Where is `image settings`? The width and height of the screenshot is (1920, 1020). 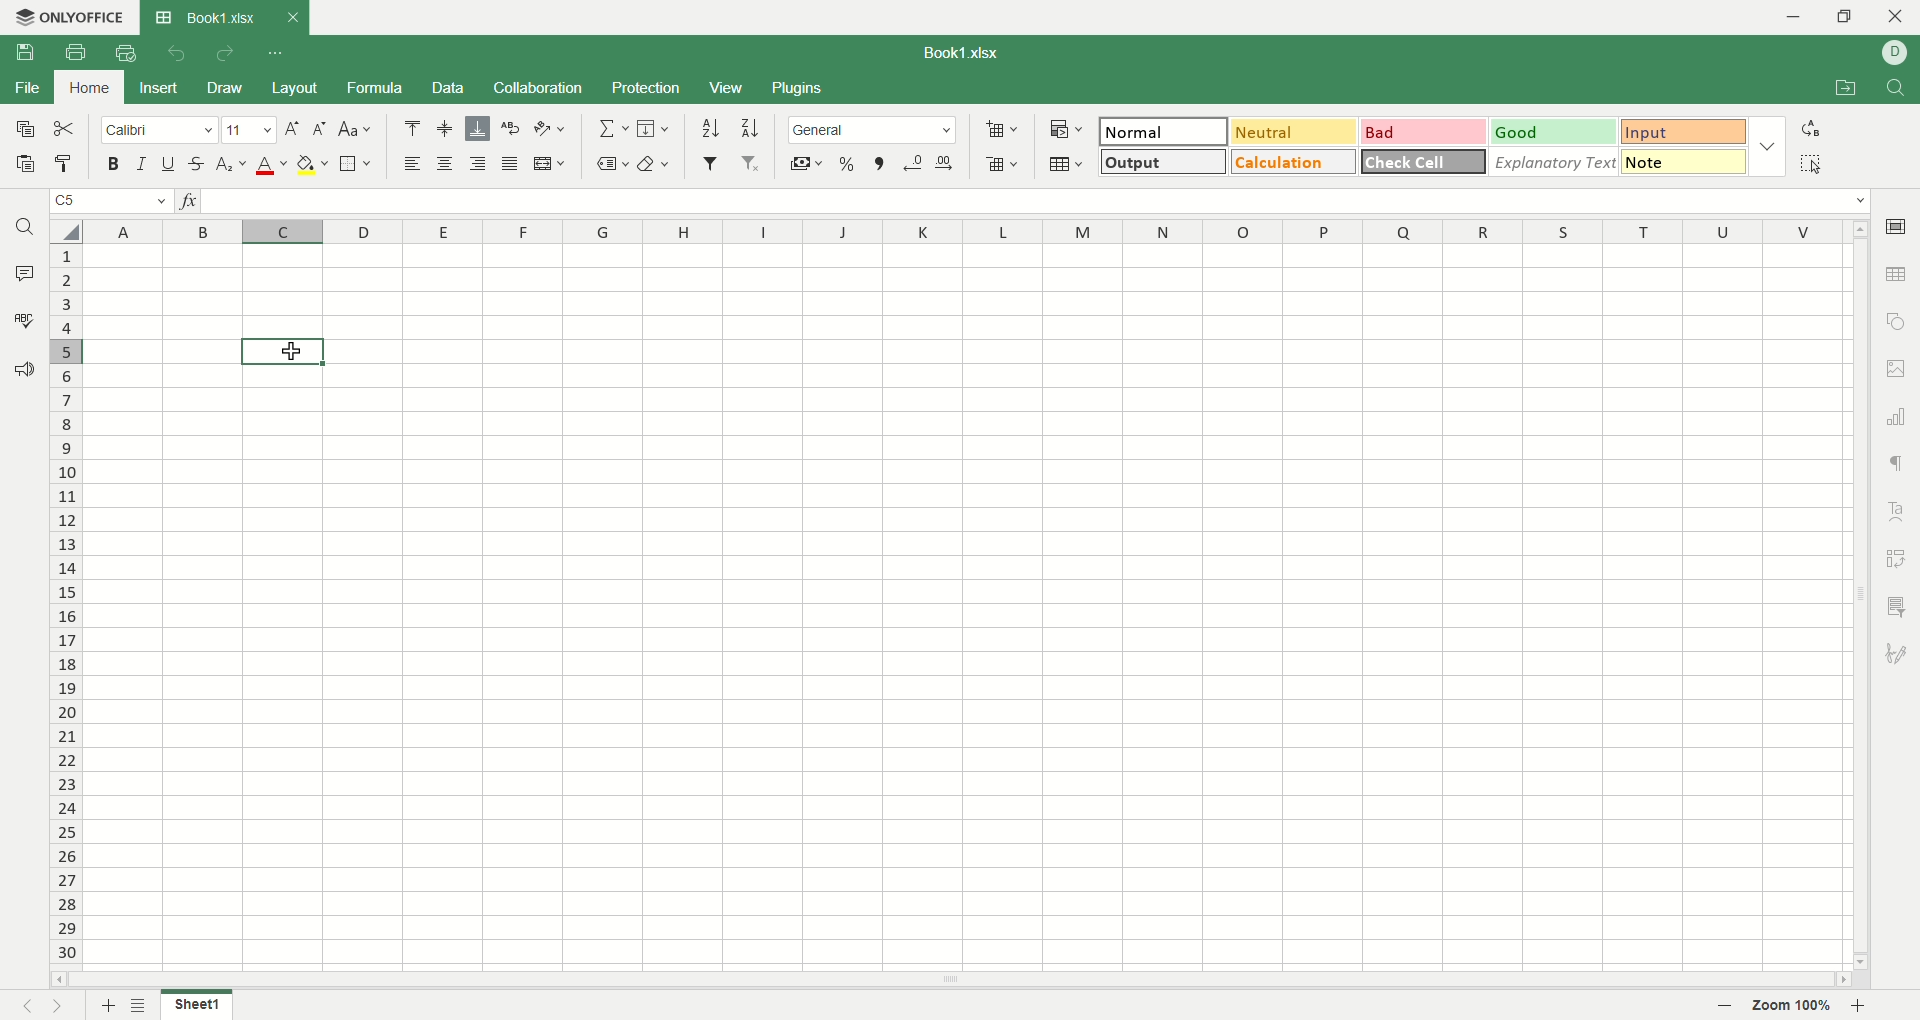 image settings is located at coordinates (1897, 368).